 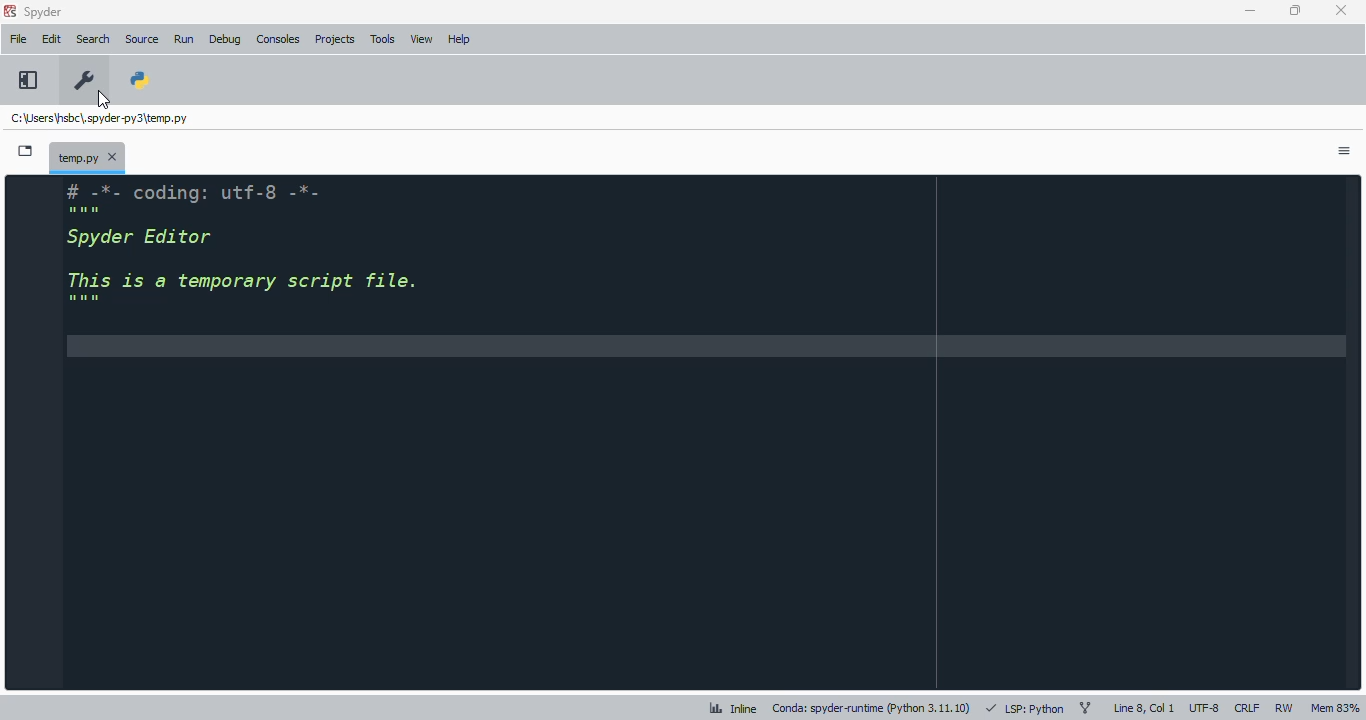 What do you see at coordinates (100, 119) in the screenshot?
I see `temporary file` at bounding box center [100, 119].